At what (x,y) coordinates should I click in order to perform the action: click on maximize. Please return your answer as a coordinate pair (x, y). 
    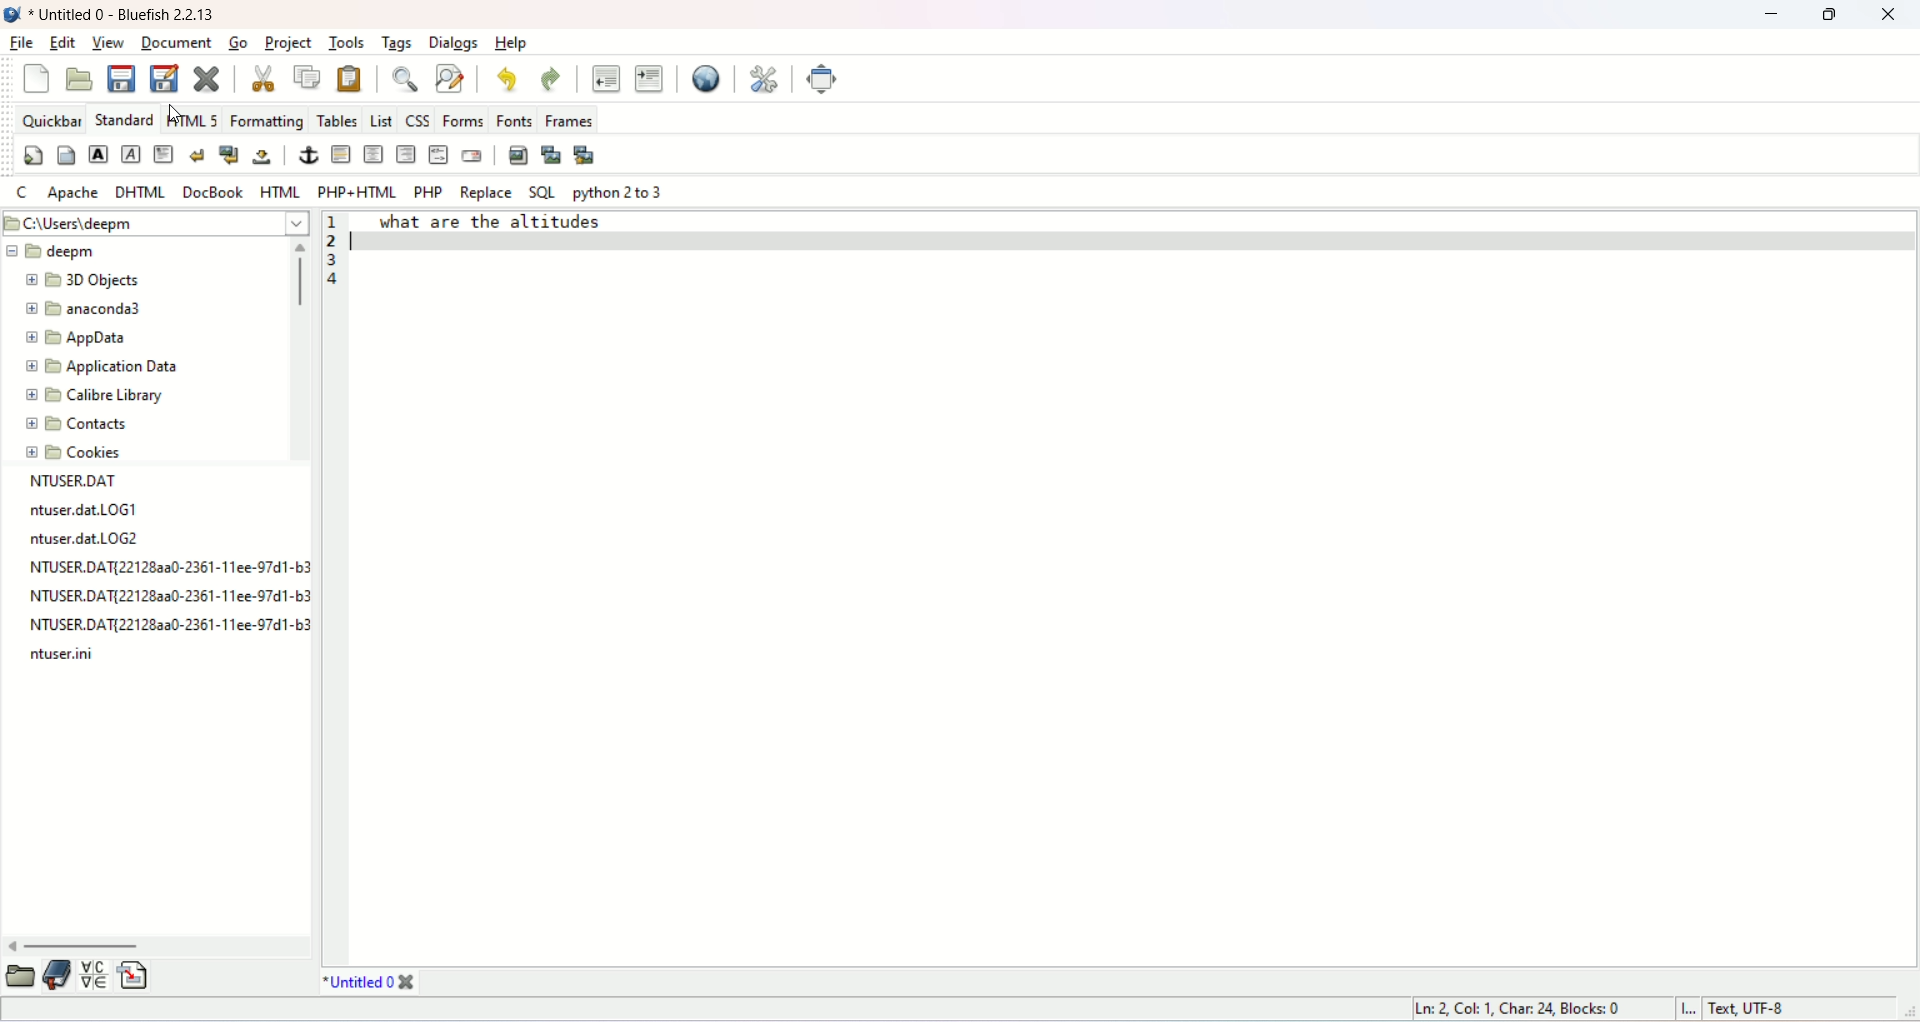
    Looking at the image, I should click on (1829, 16).